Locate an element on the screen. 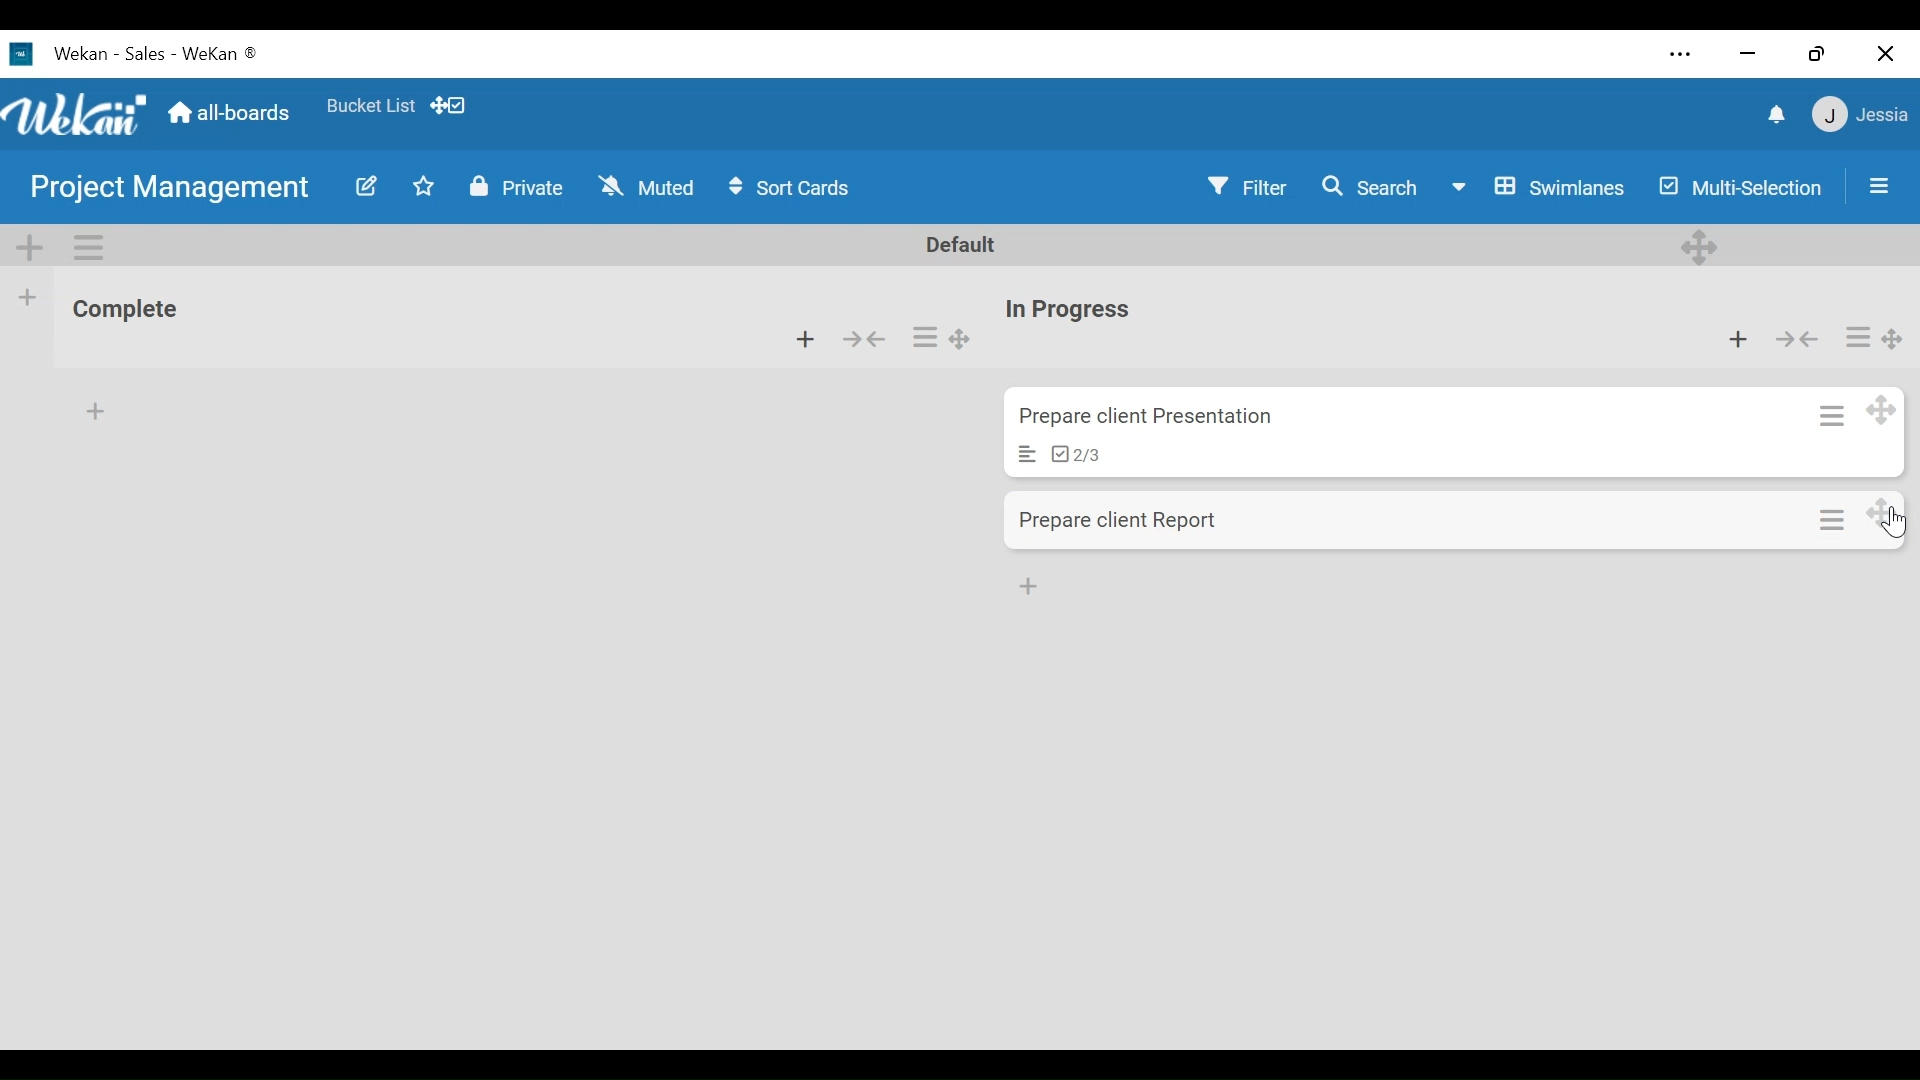 This screenshot has width=1920, height=1080. Board View is located at coordinates (1539, 189).